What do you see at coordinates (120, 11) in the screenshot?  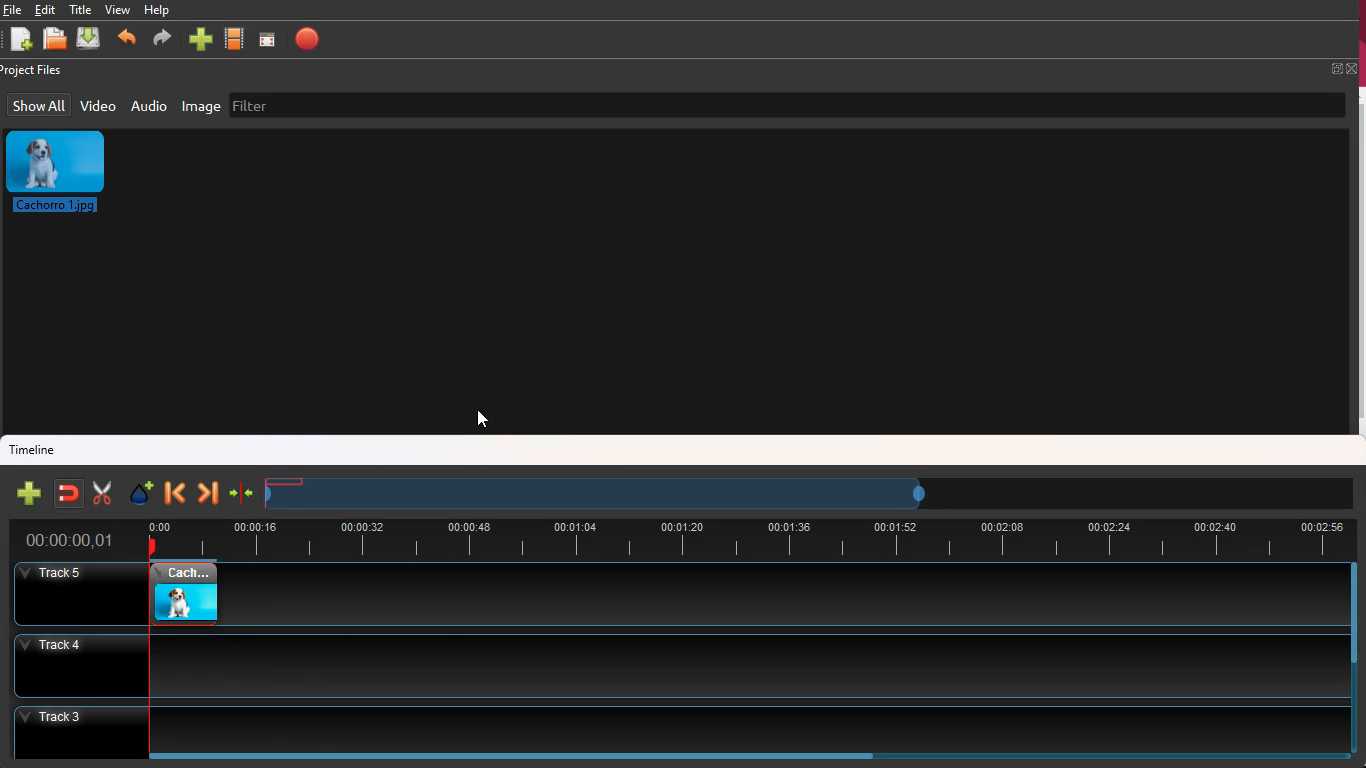 I see `view` at bounding box center [120, 11].